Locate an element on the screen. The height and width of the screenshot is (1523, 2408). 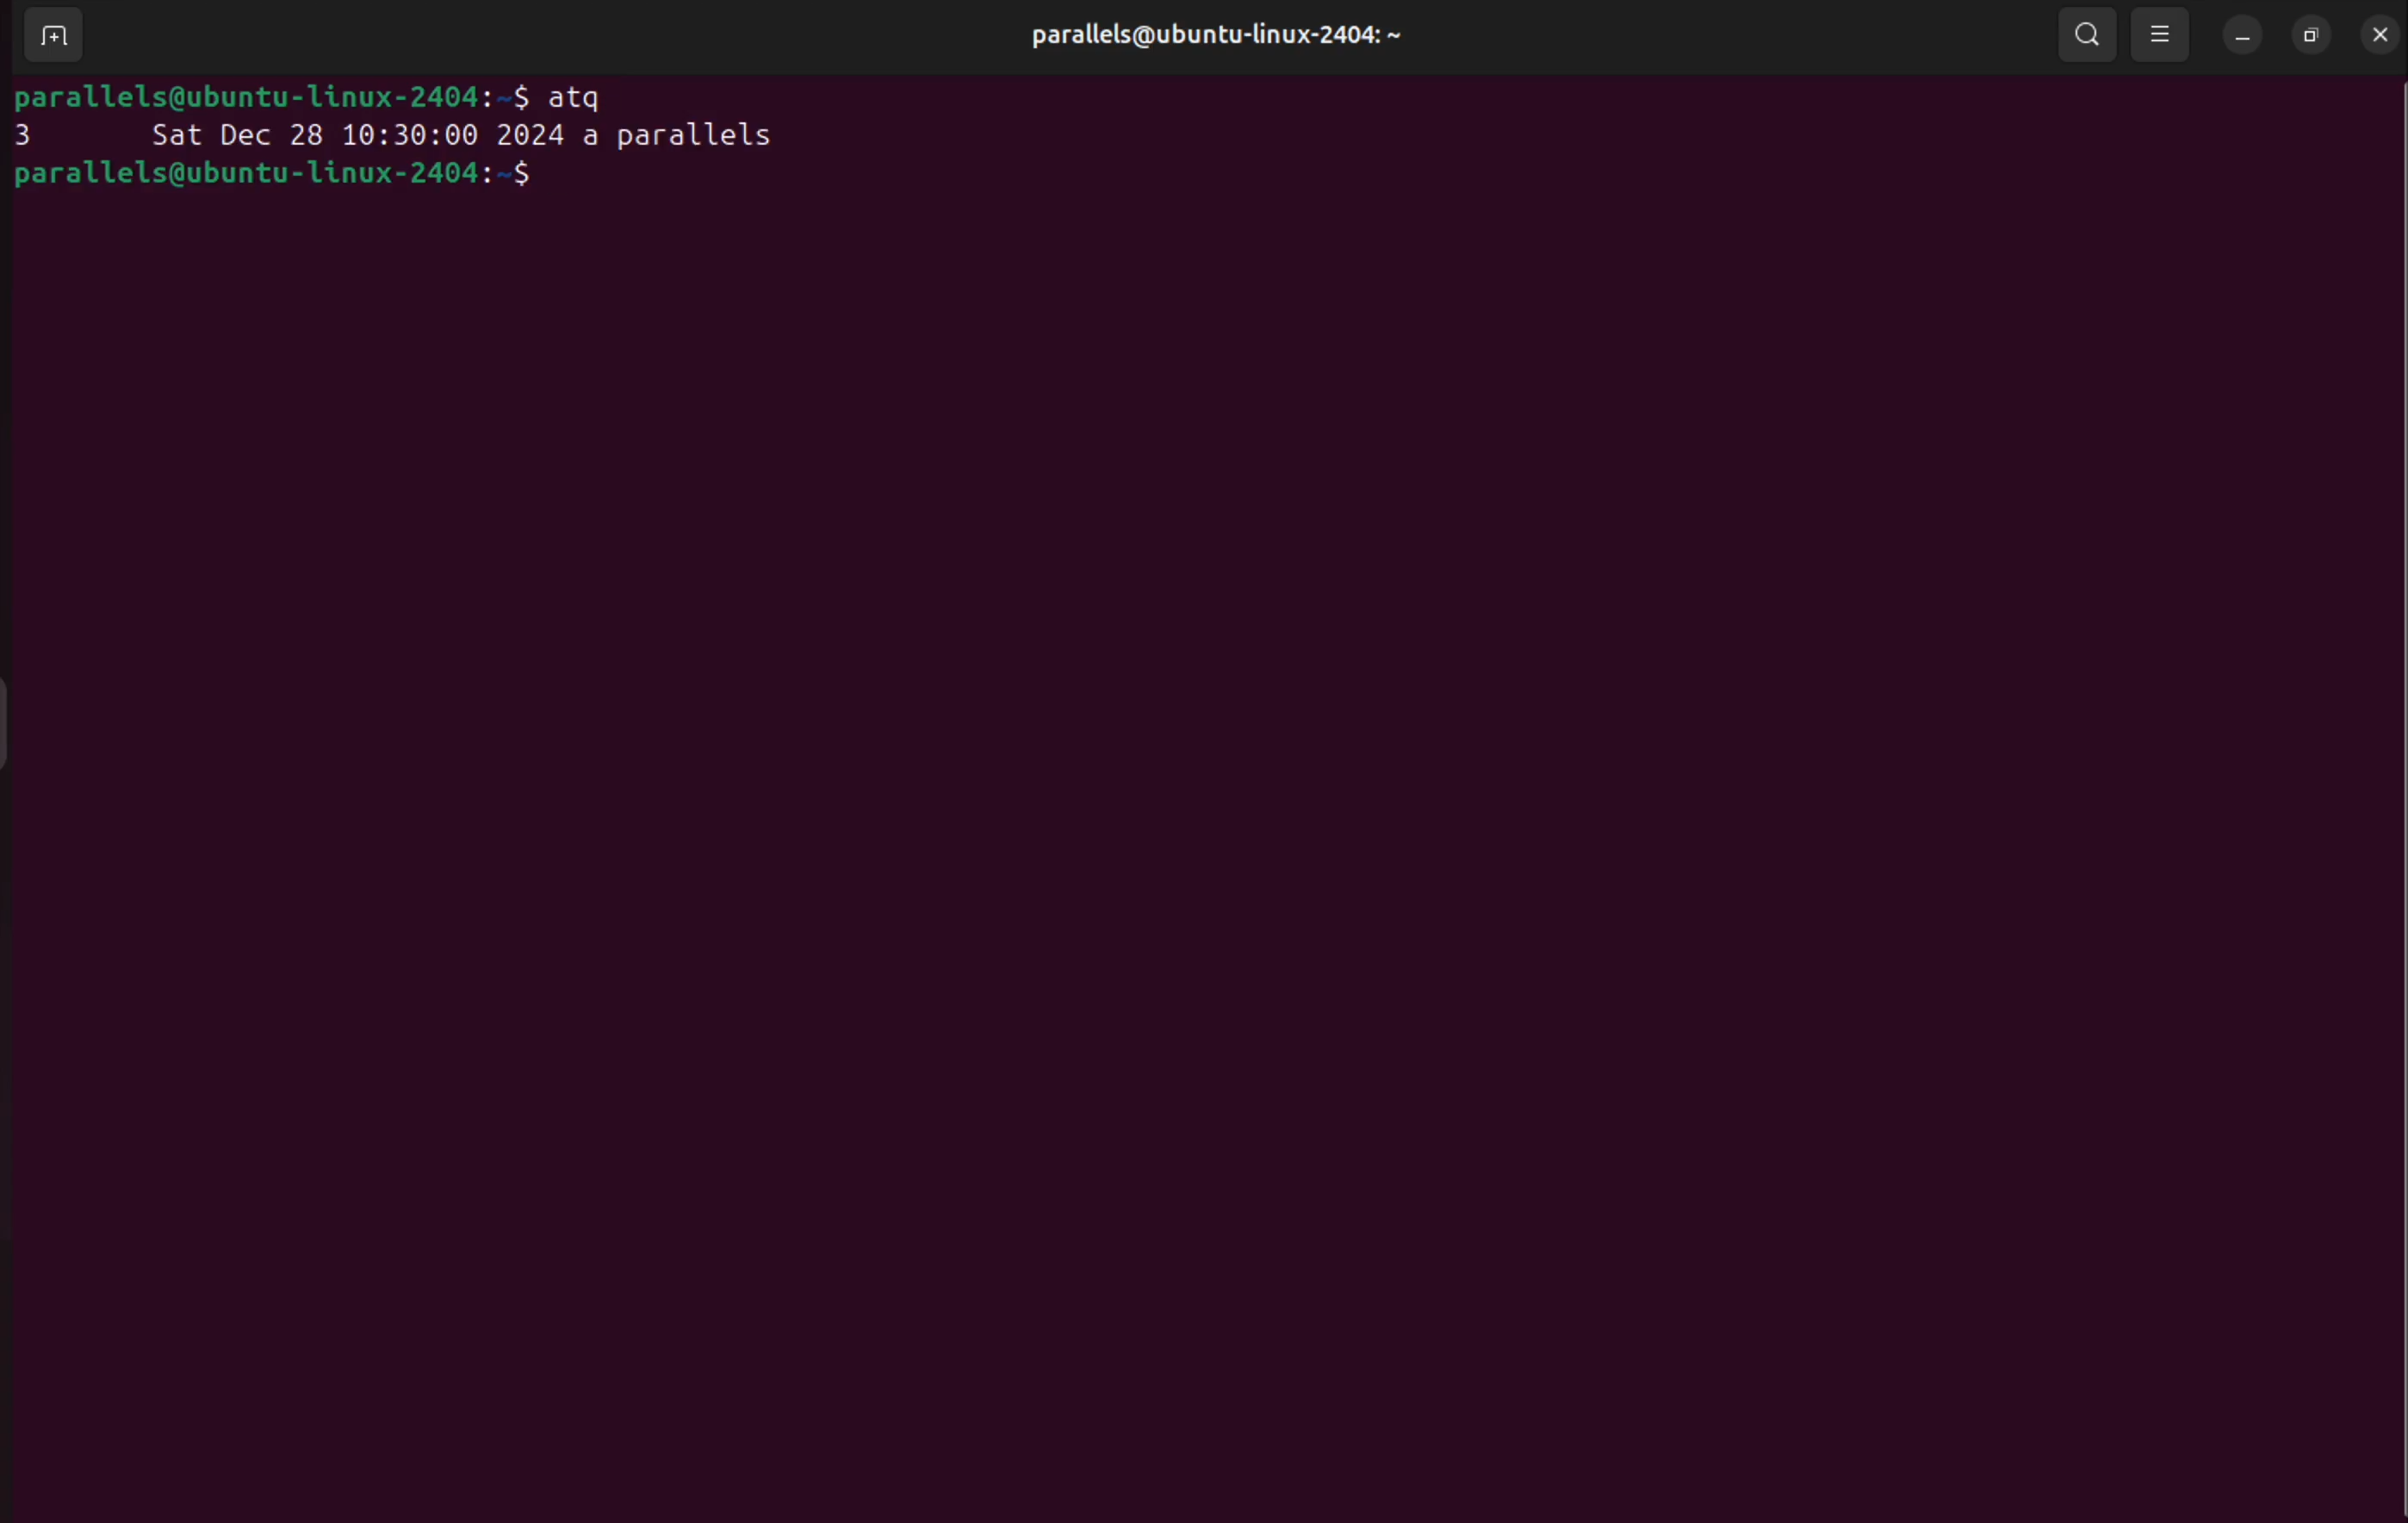
view options is located at coordinates (2163, 37).